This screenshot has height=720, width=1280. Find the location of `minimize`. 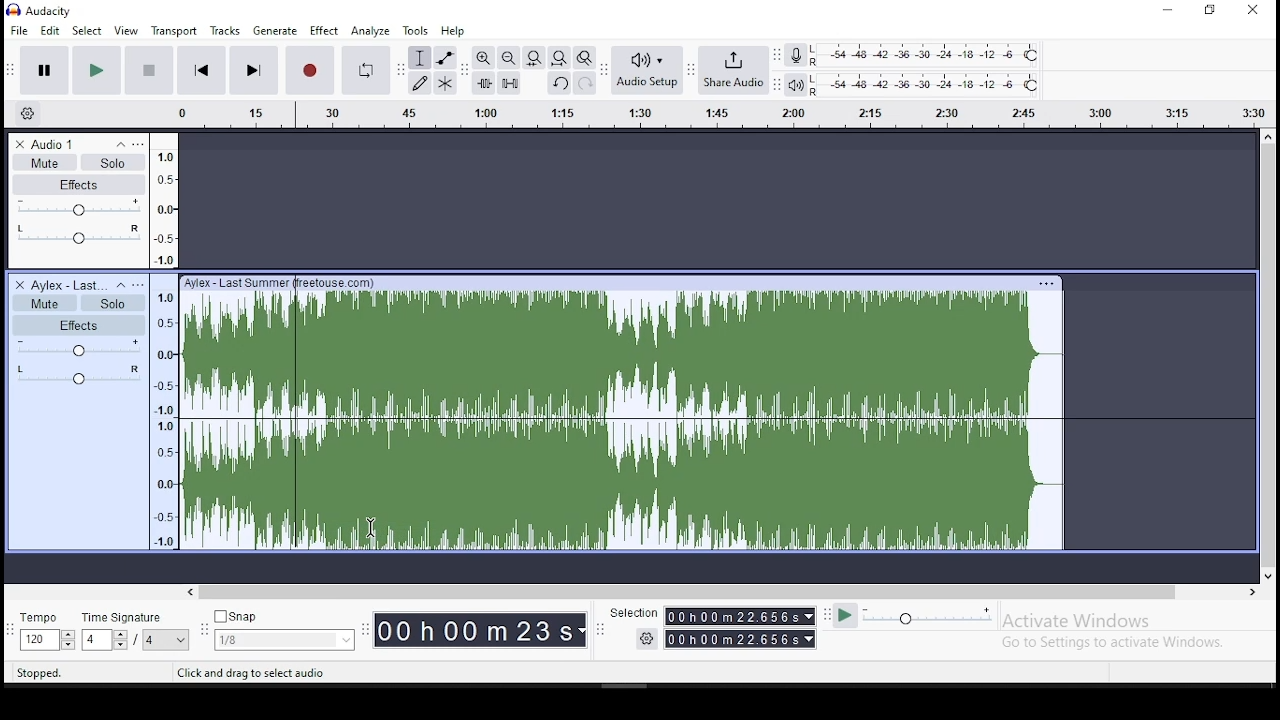

minimize is located at coordinates (1166, 11).